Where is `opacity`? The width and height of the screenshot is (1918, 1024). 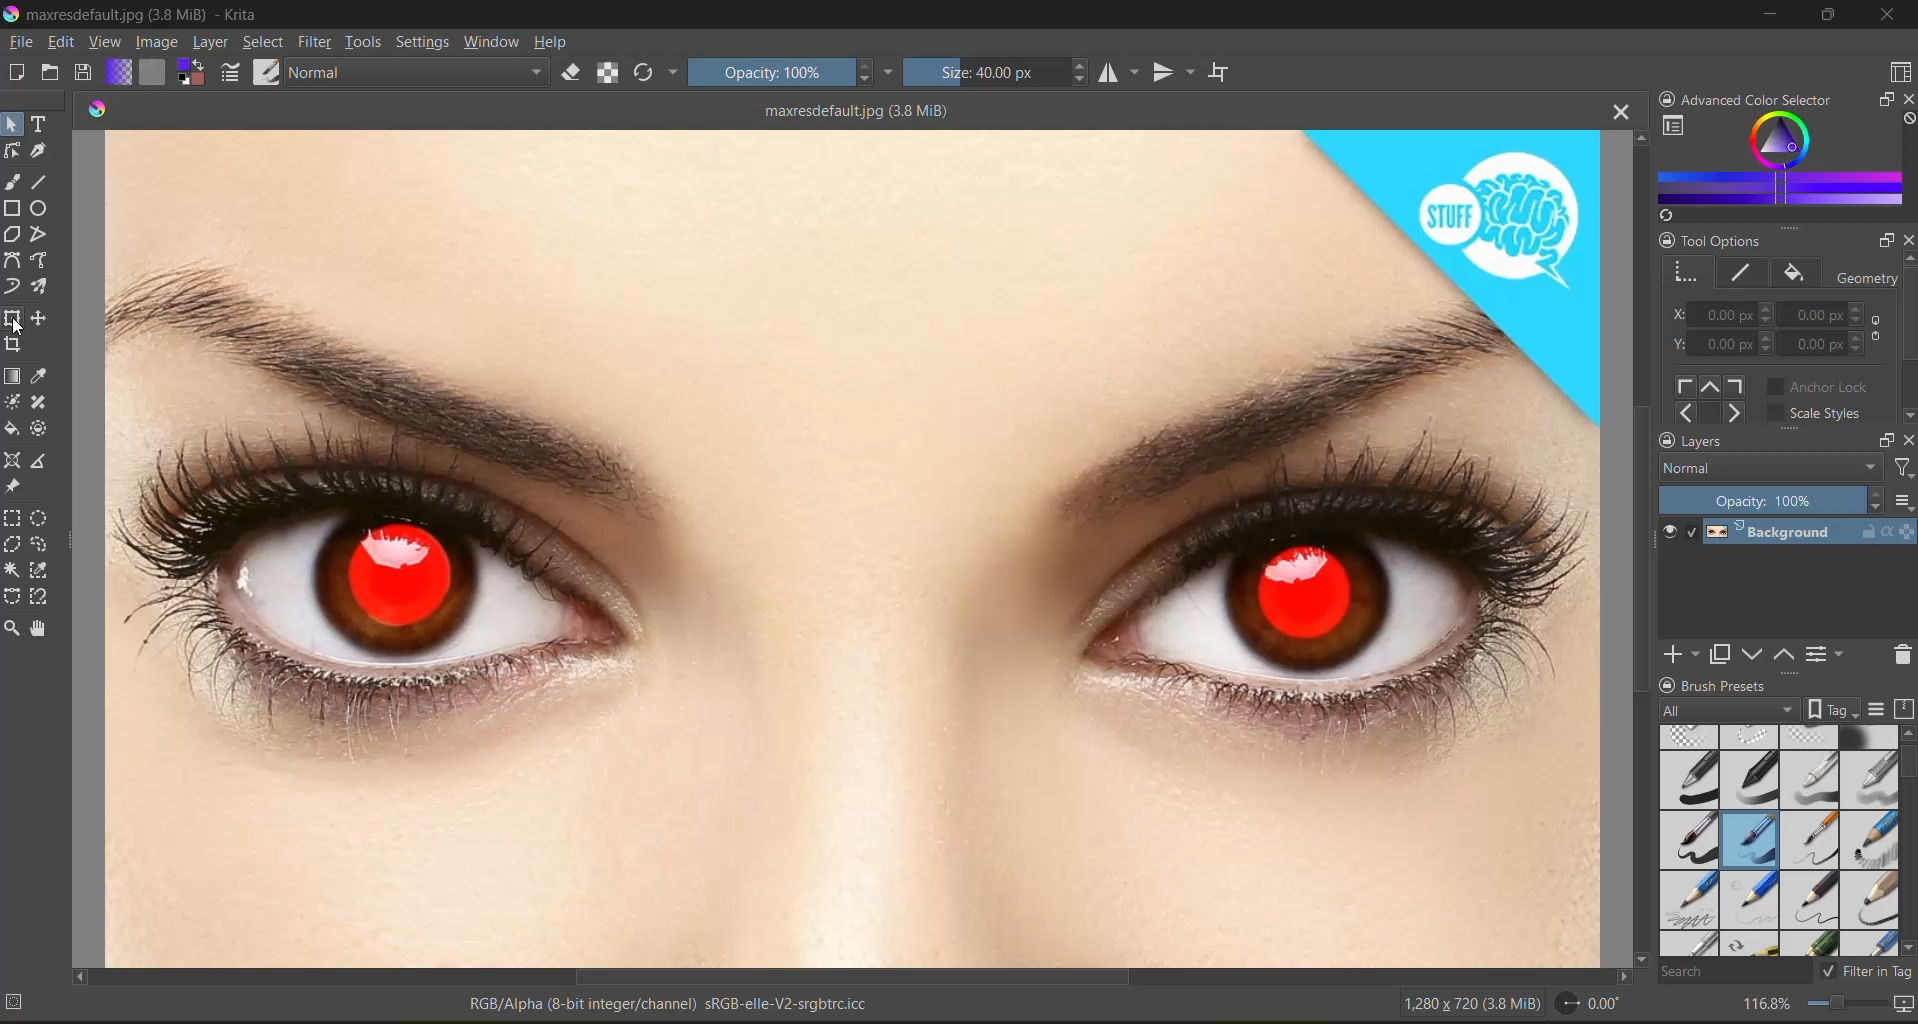
opacity is located at coordinates (1772, 499).